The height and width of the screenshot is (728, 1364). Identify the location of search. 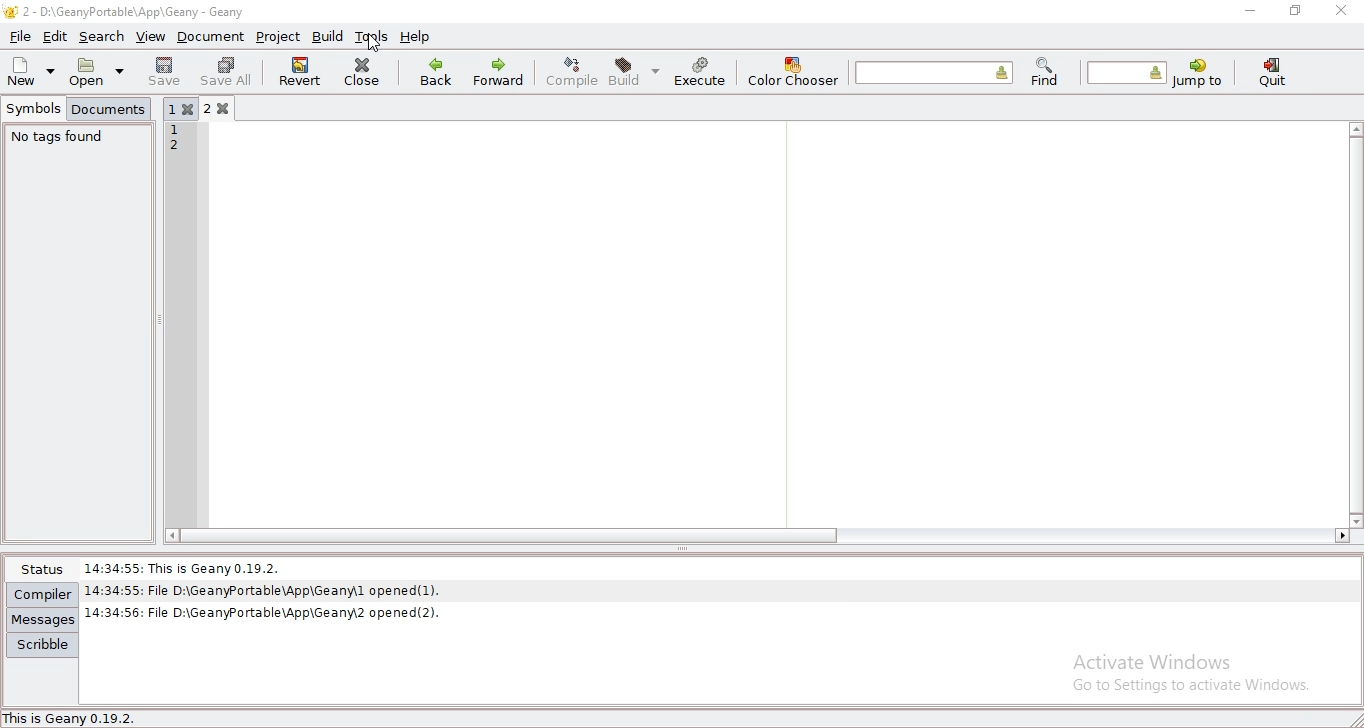
(103, 36).